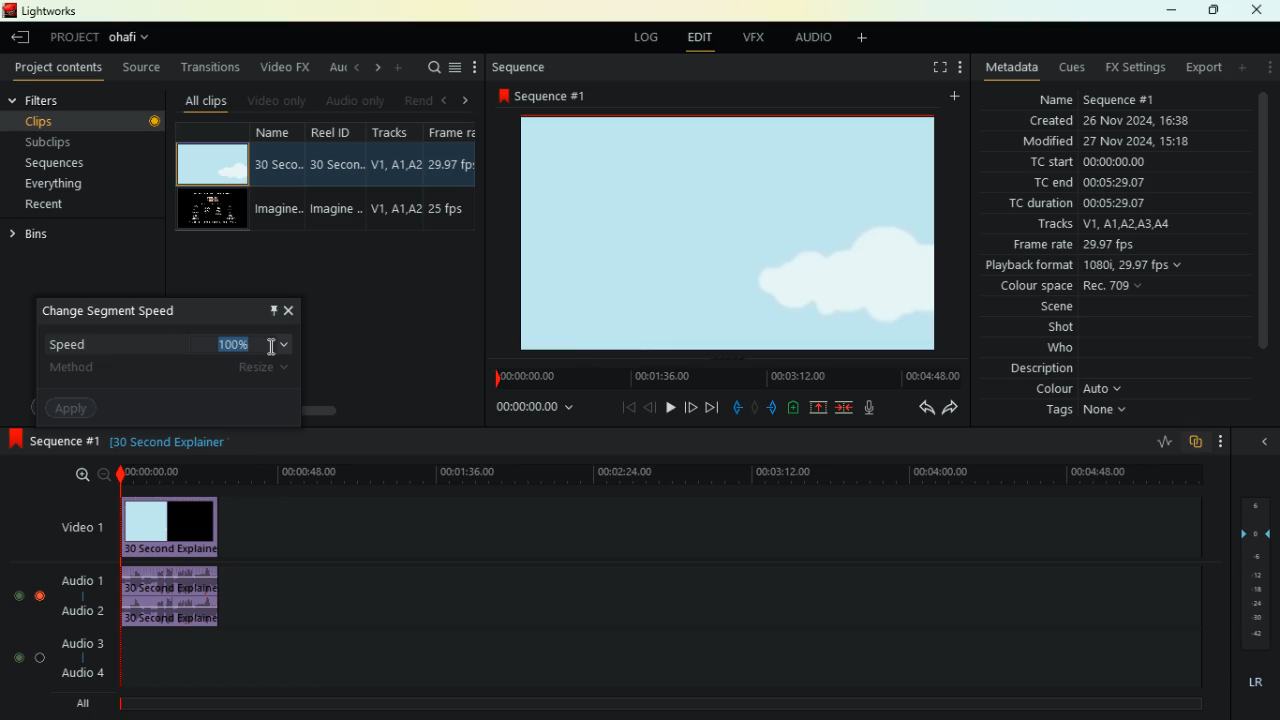 Image resolution: width=1280 pixels, height=720 pixels. I want to click on metadata, so click(1012, 66).